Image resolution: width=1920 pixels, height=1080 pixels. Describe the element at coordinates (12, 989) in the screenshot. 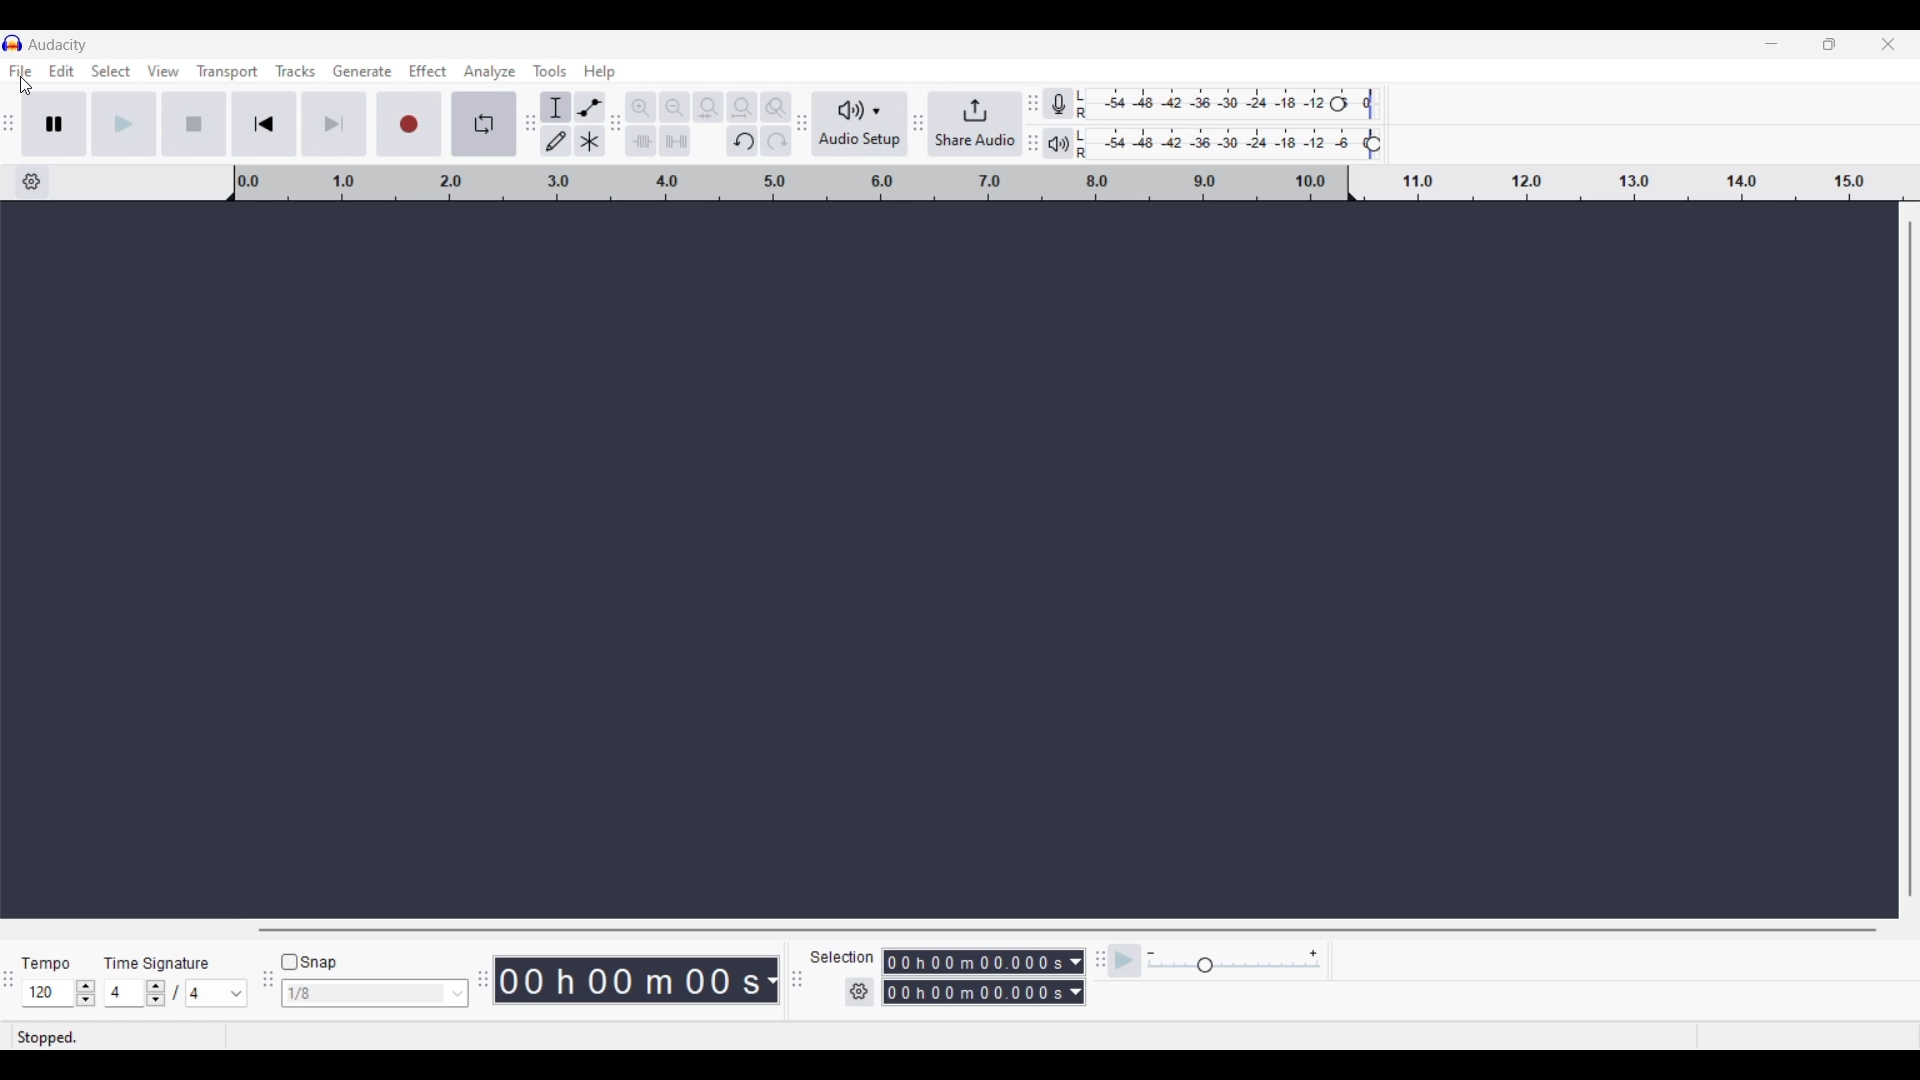

I see `signature time tool bar` at that location.